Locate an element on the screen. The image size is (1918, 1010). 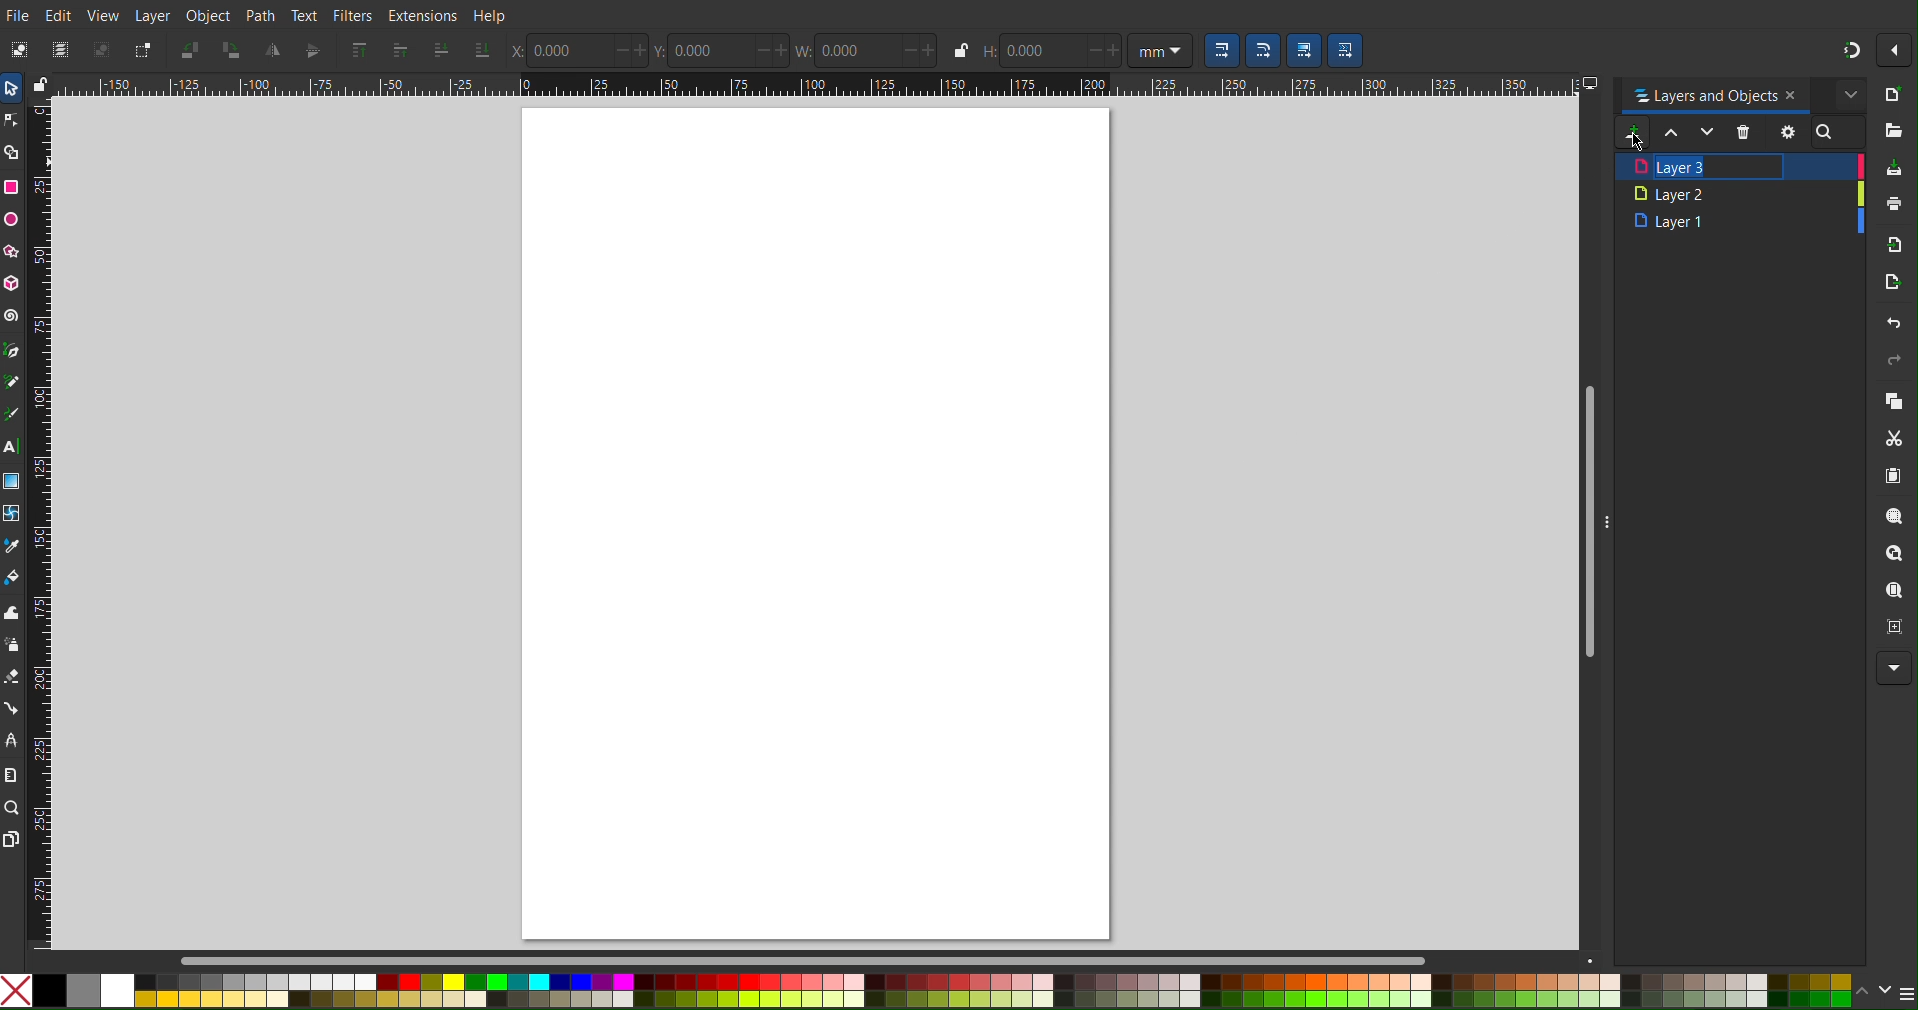
Redo is located at coordinates (1892, 364).